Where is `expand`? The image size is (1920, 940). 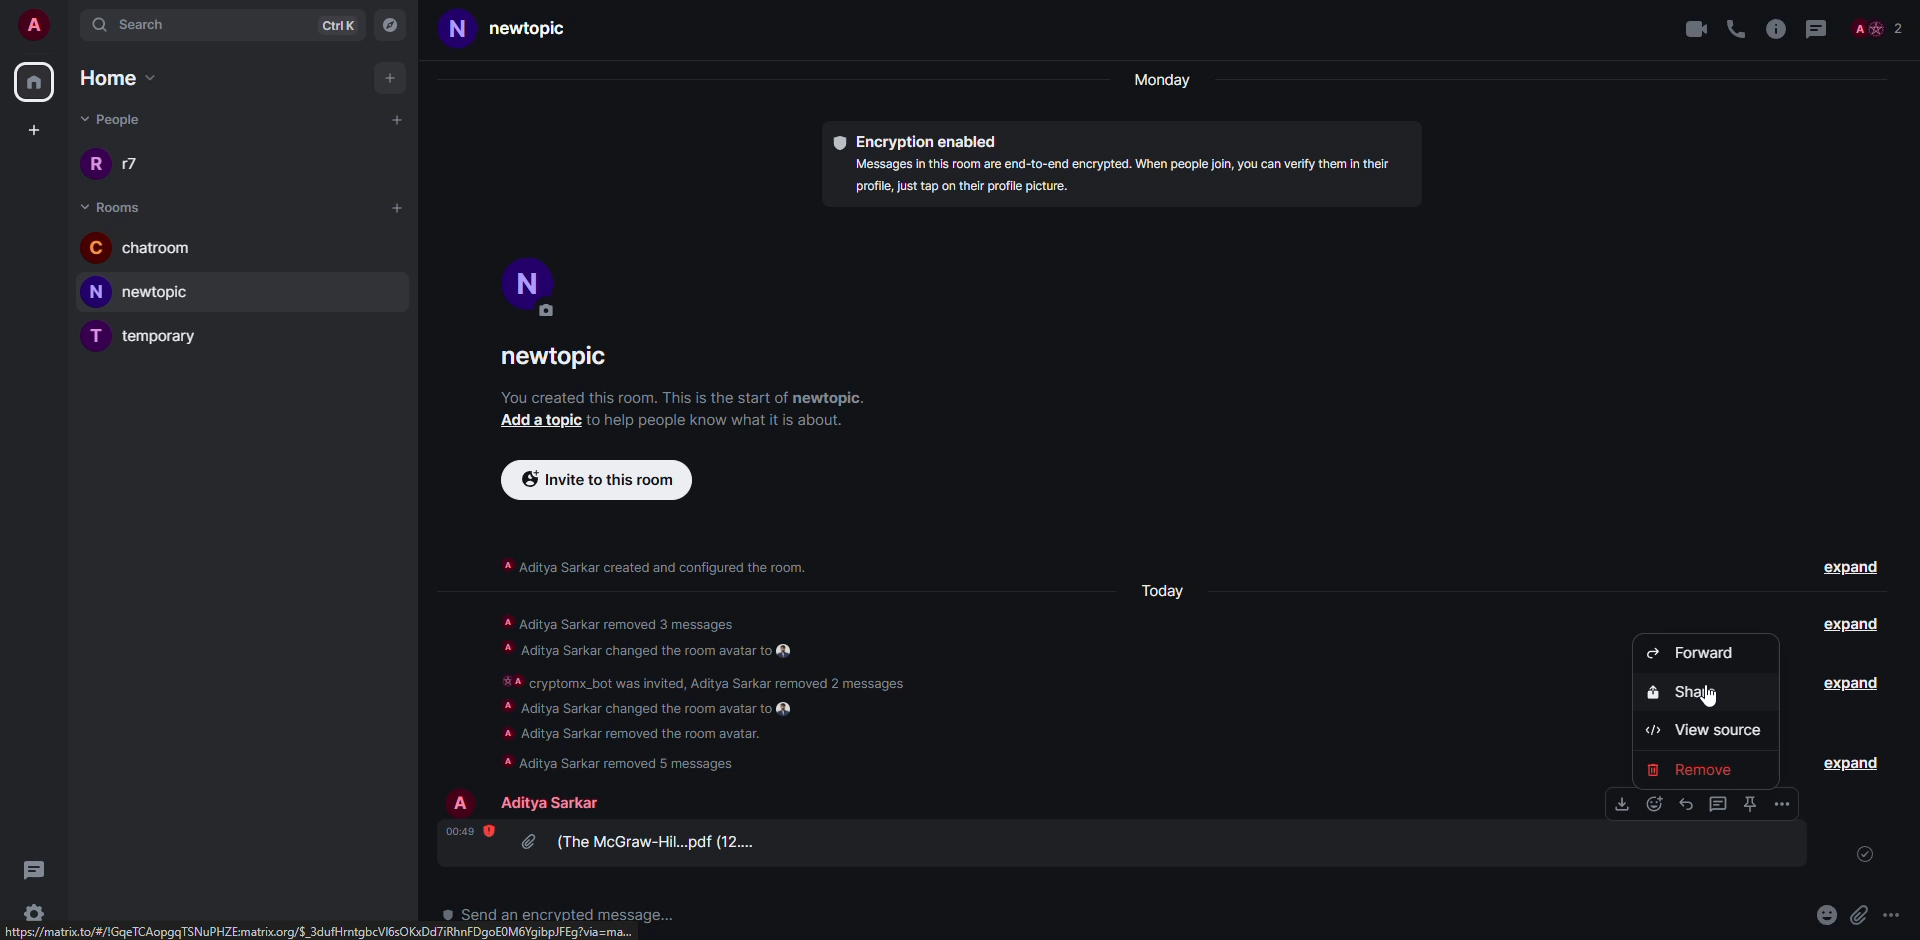 expand is located at coordinates (1845, 682).